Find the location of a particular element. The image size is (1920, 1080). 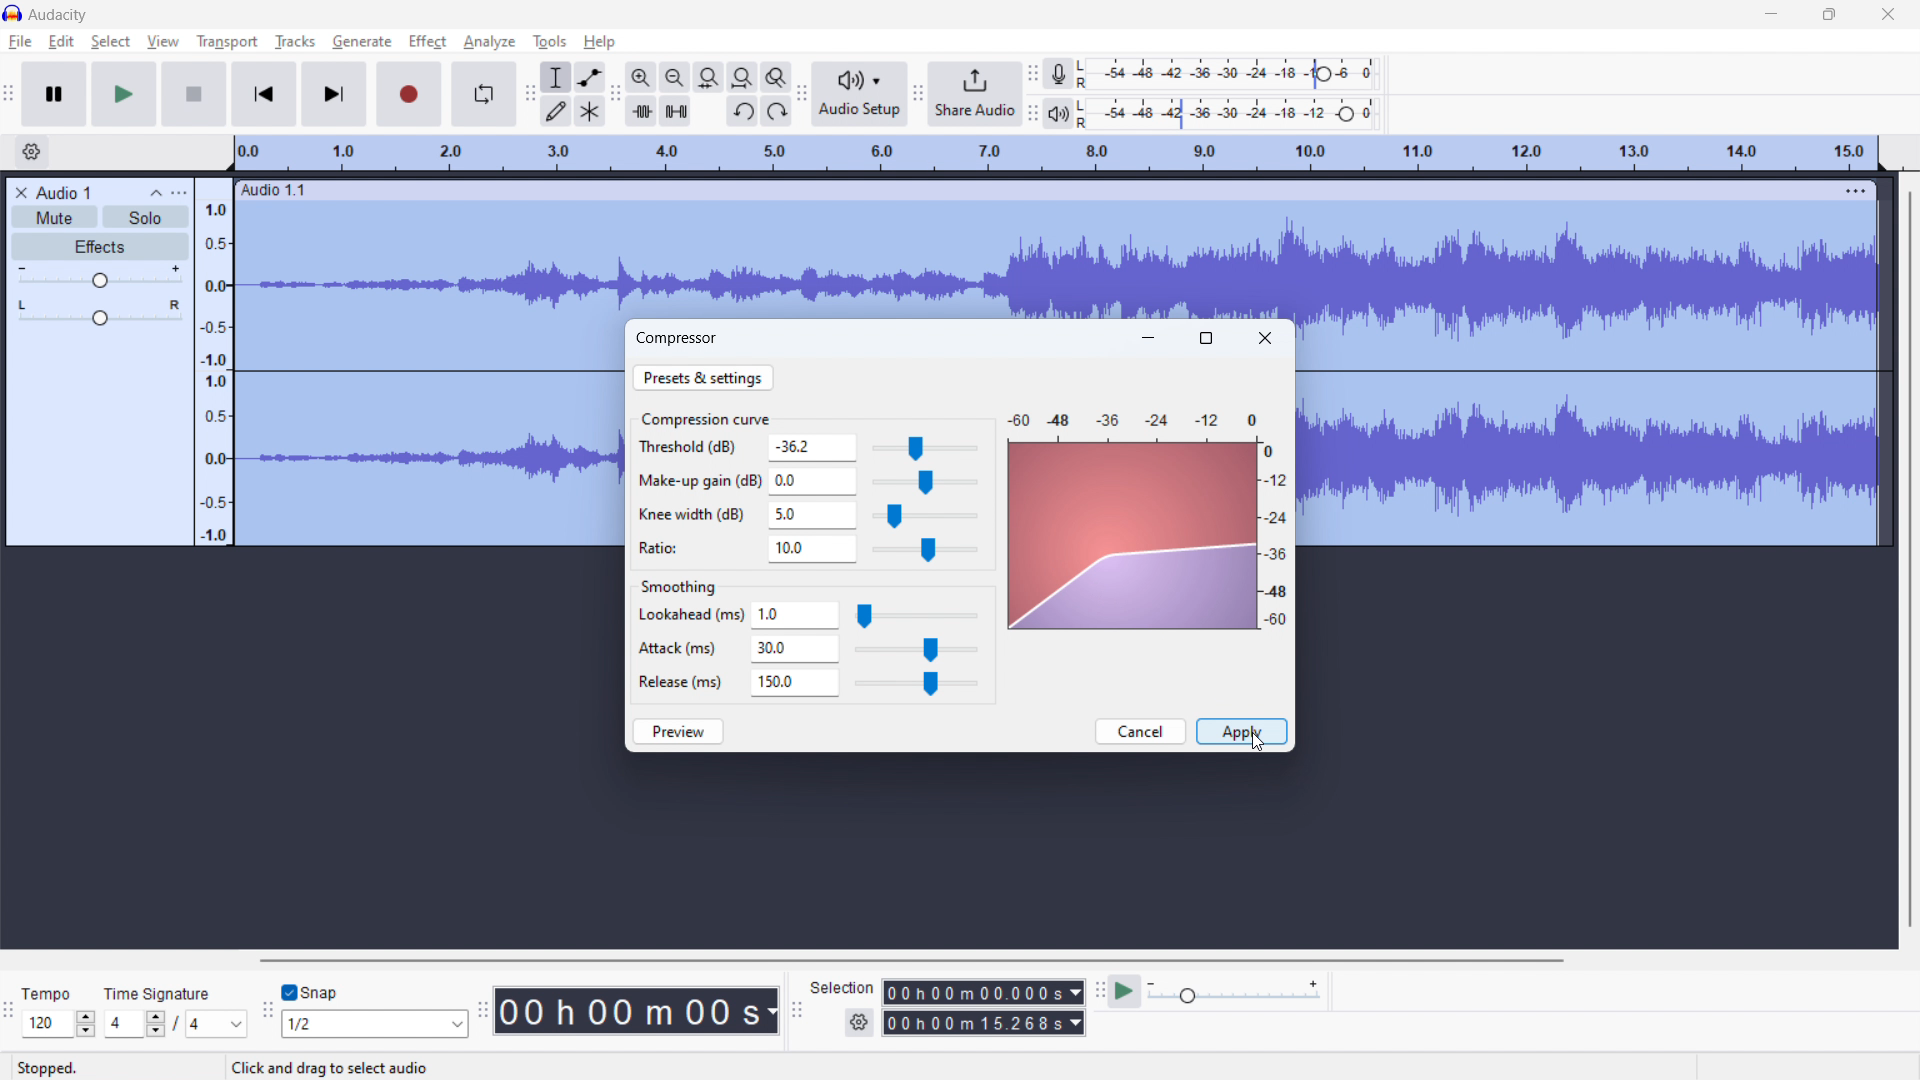

tracks is located at coordinates (294, 42).